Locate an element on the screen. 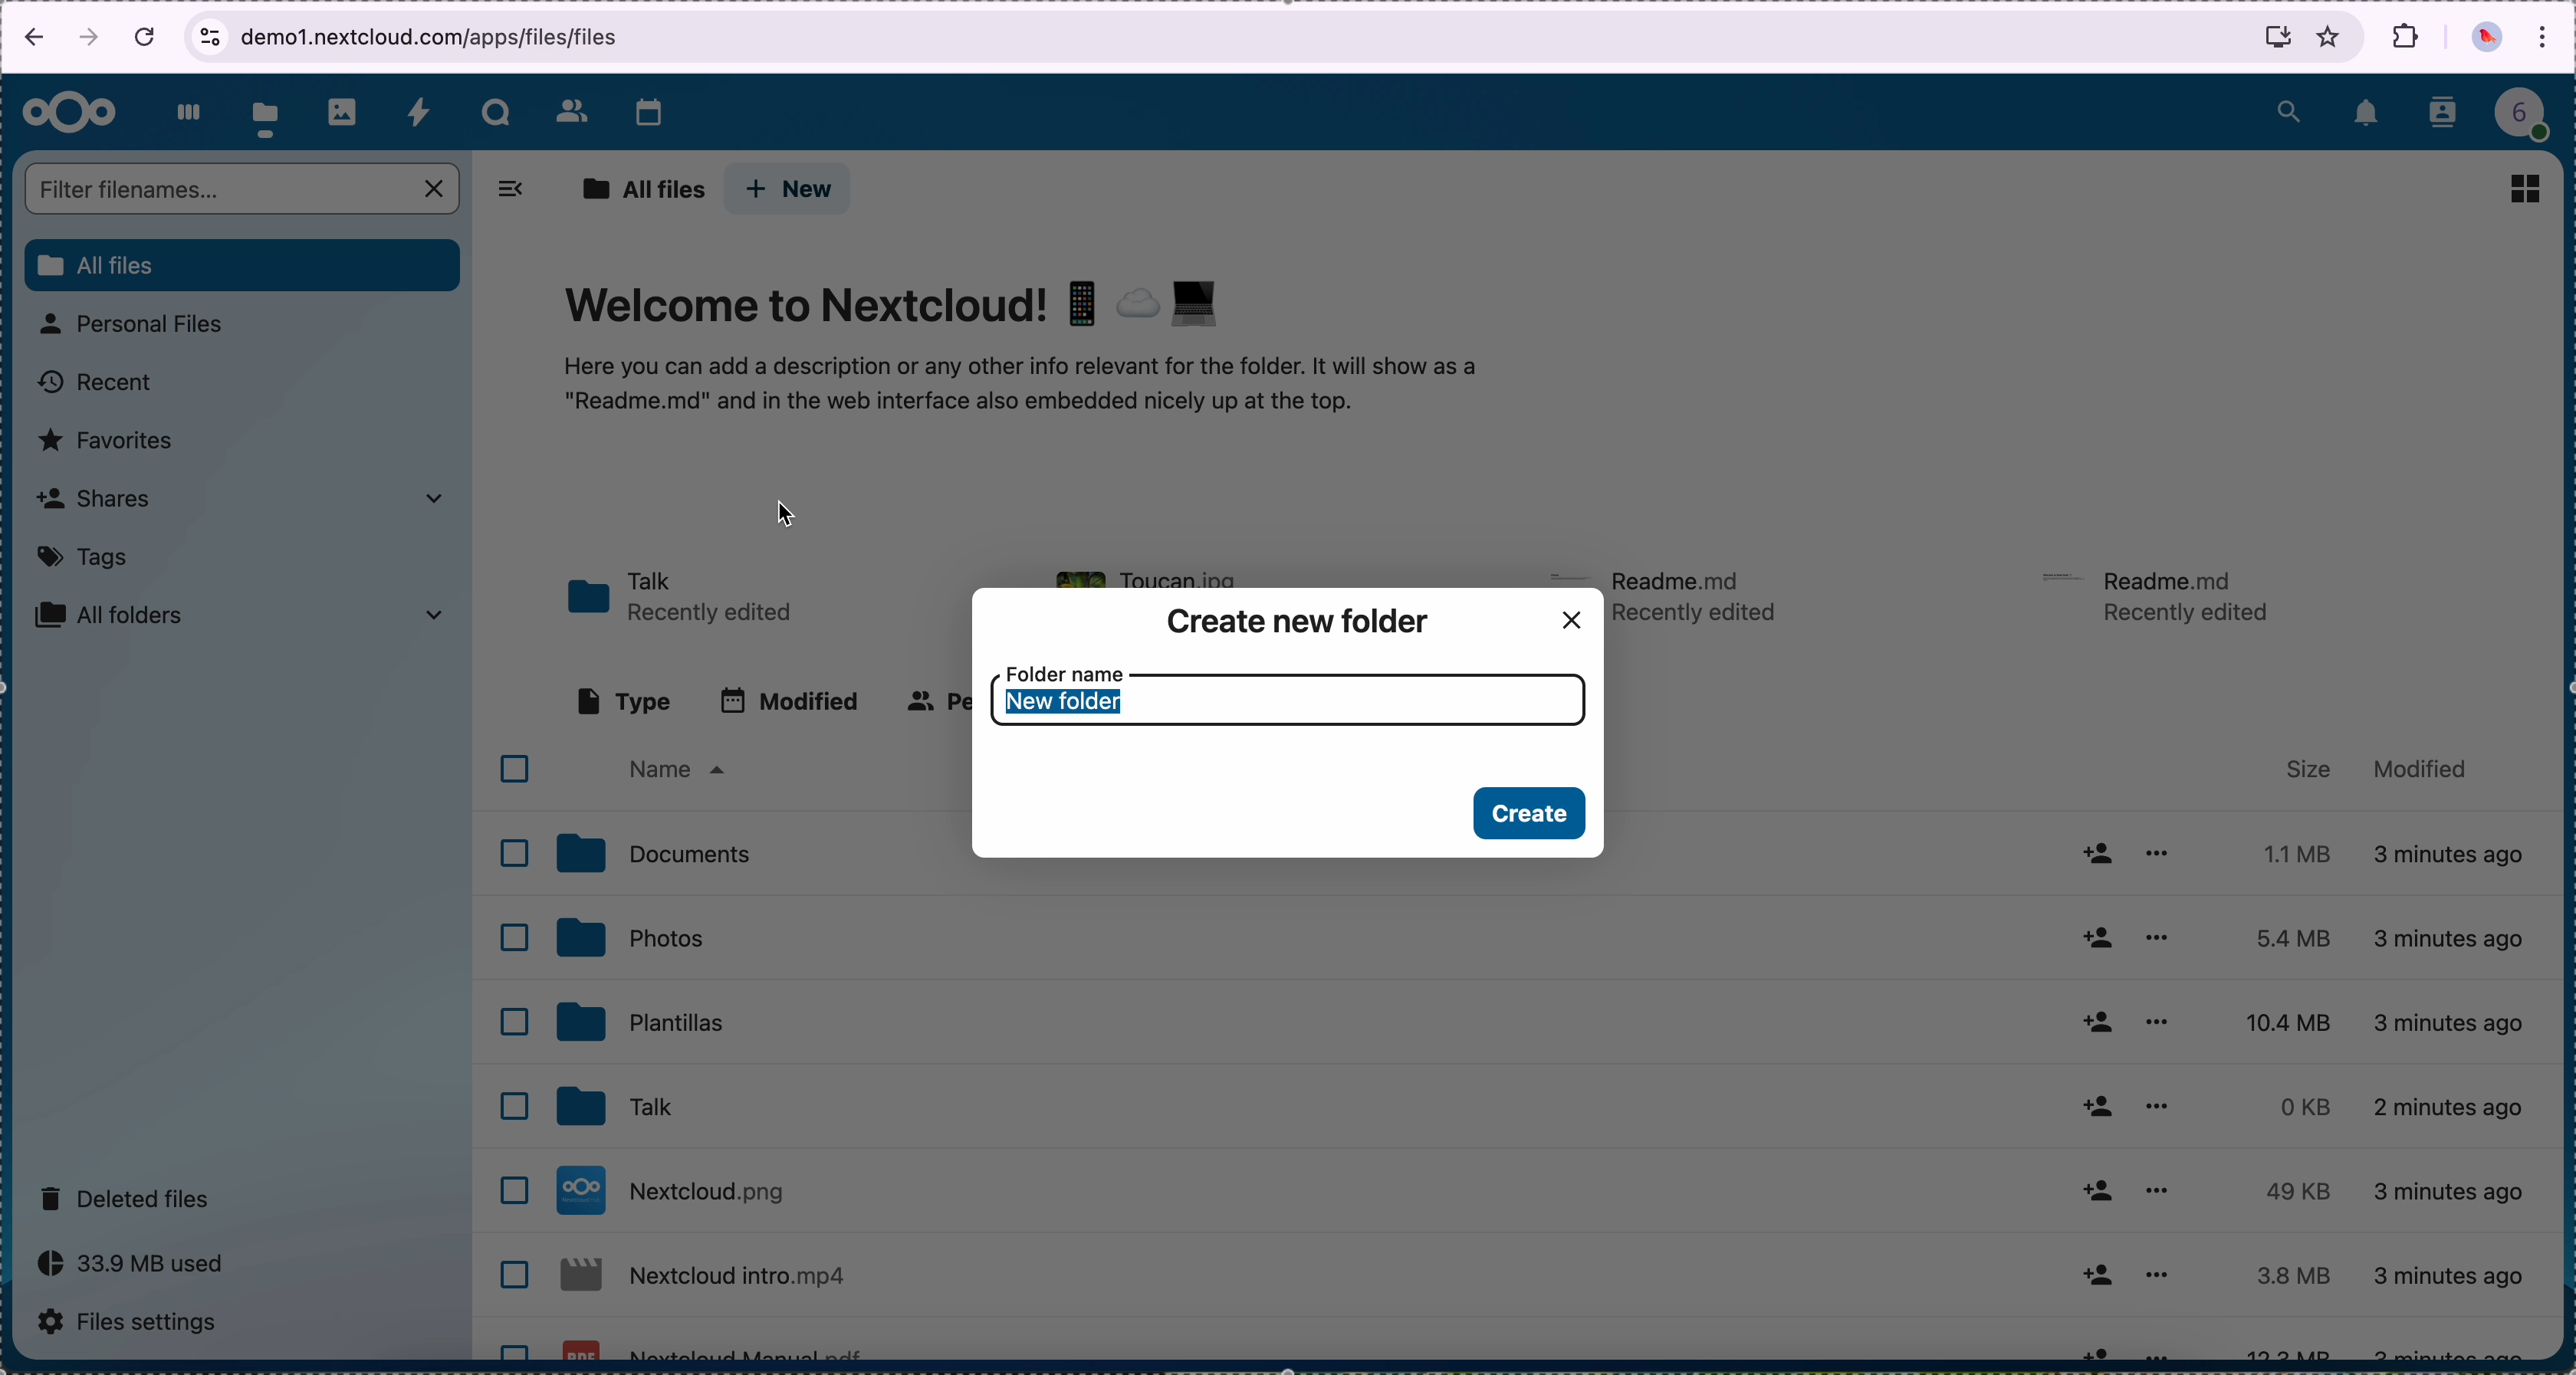 Image resolution: width=2576 pixels, height=1375 pixels. Nextcloud file is located at coordinates (707, 1282).